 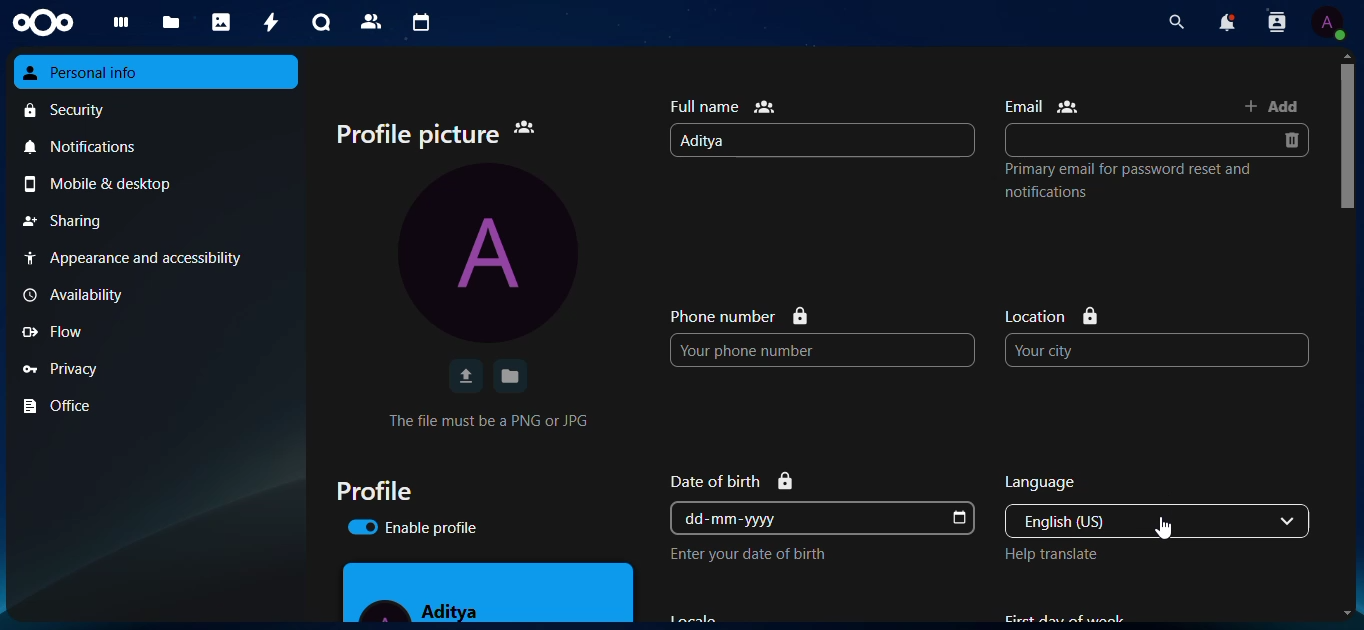 I want to click on privacy, so click(x=68, y=367).